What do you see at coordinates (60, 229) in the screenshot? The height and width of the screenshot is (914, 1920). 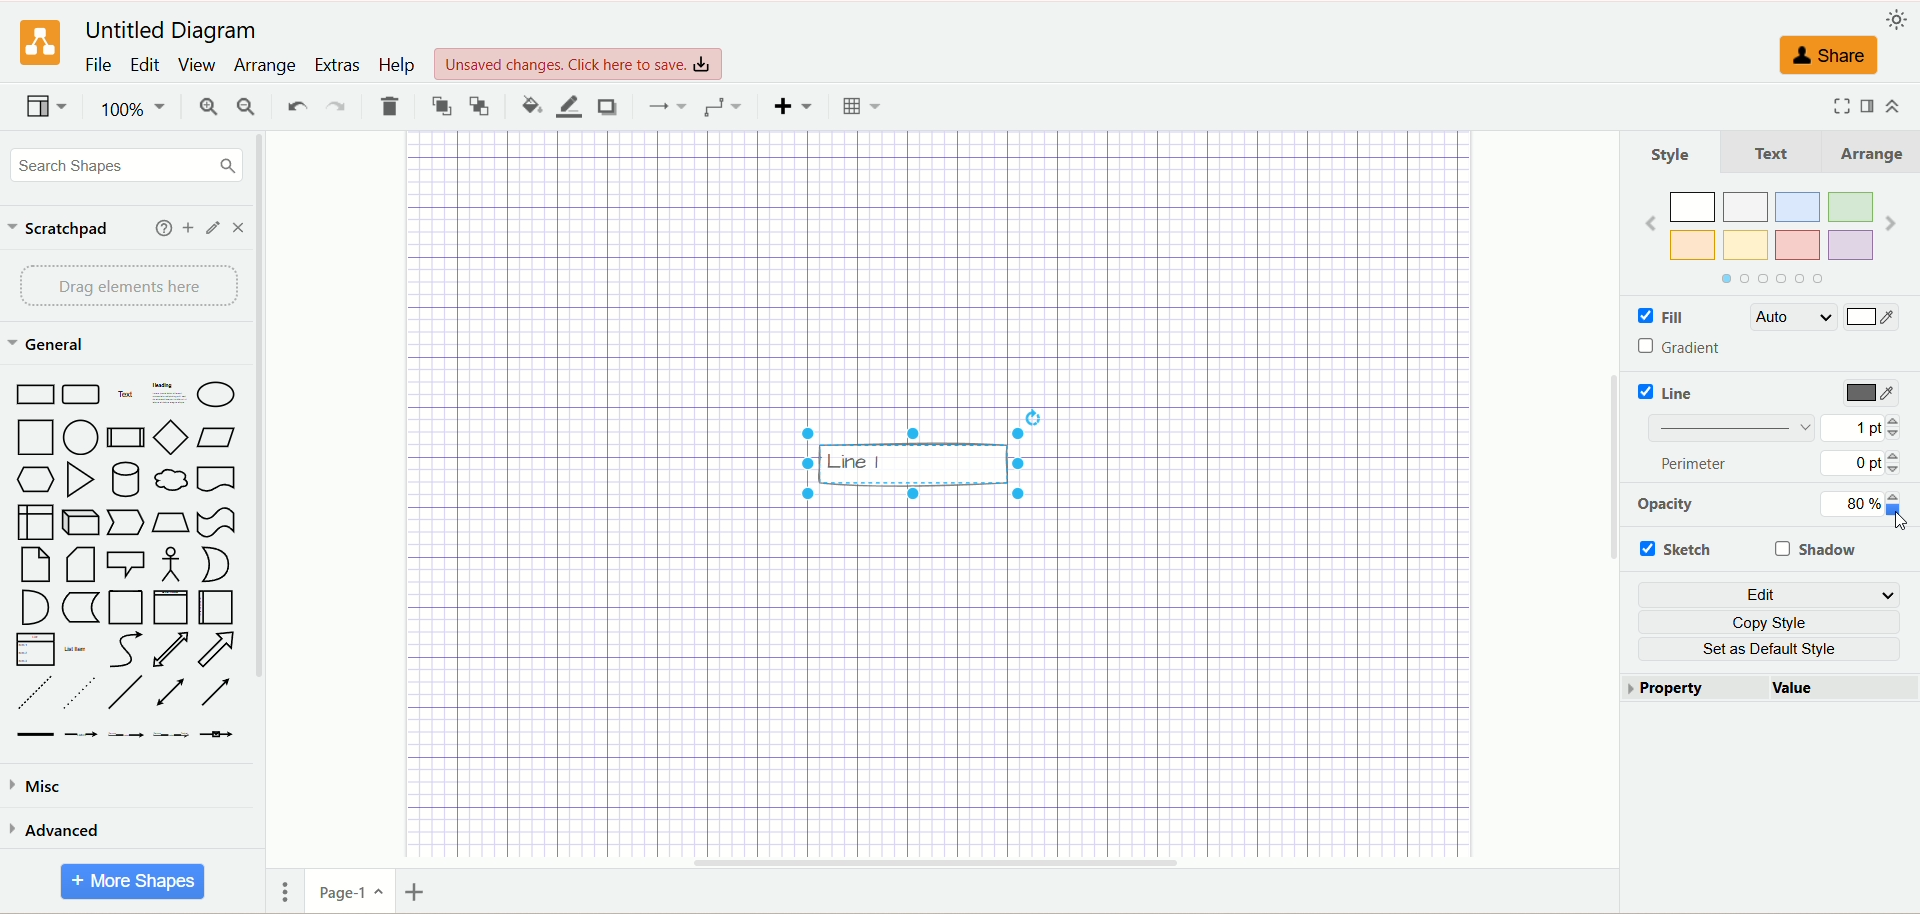 I see `scratchpad` at bounding box center [60, 229].